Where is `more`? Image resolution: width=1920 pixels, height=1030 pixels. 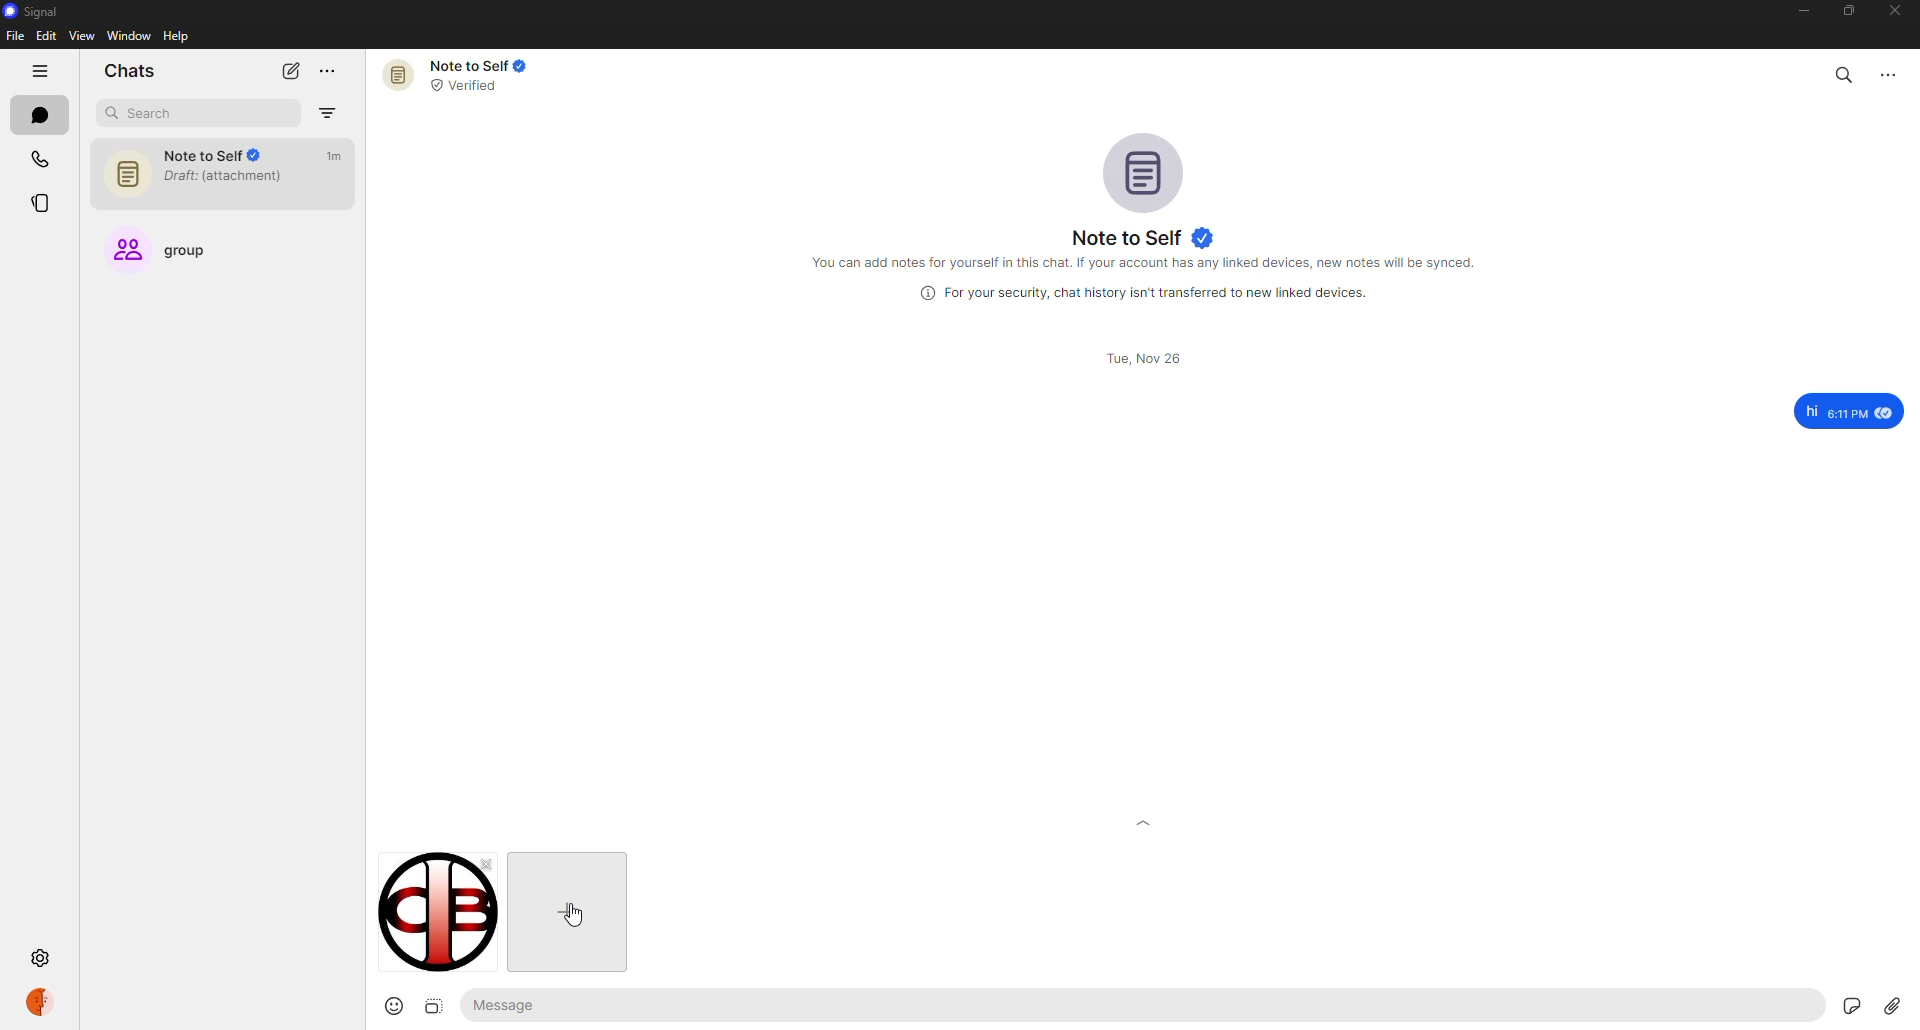
more is located at coordinates (330, 71).